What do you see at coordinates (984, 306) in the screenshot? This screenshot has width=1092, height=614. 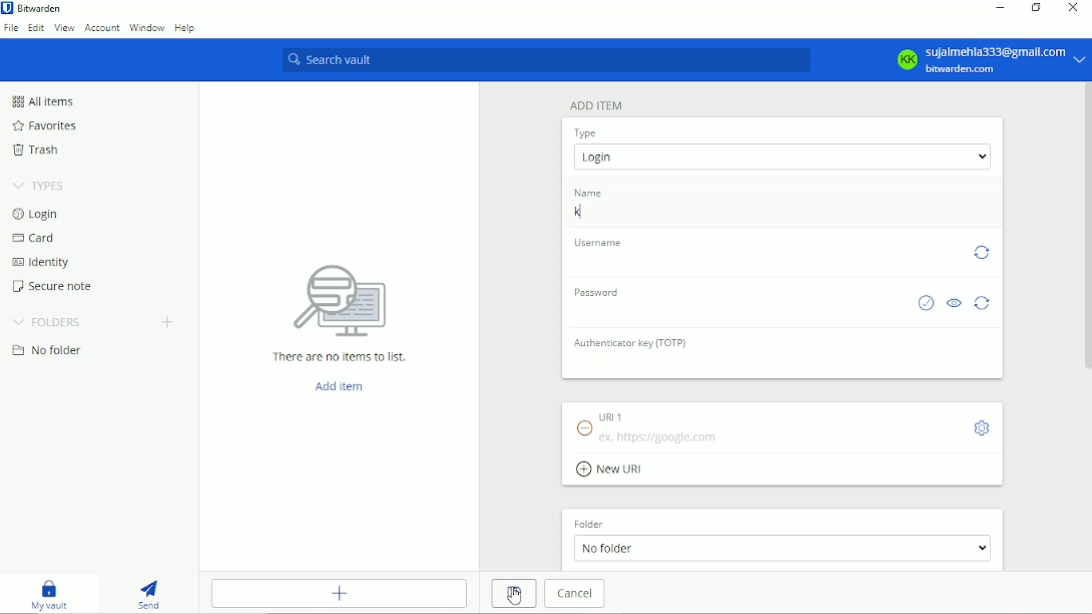 I see `Generate password` at bounding box center [984, 306].